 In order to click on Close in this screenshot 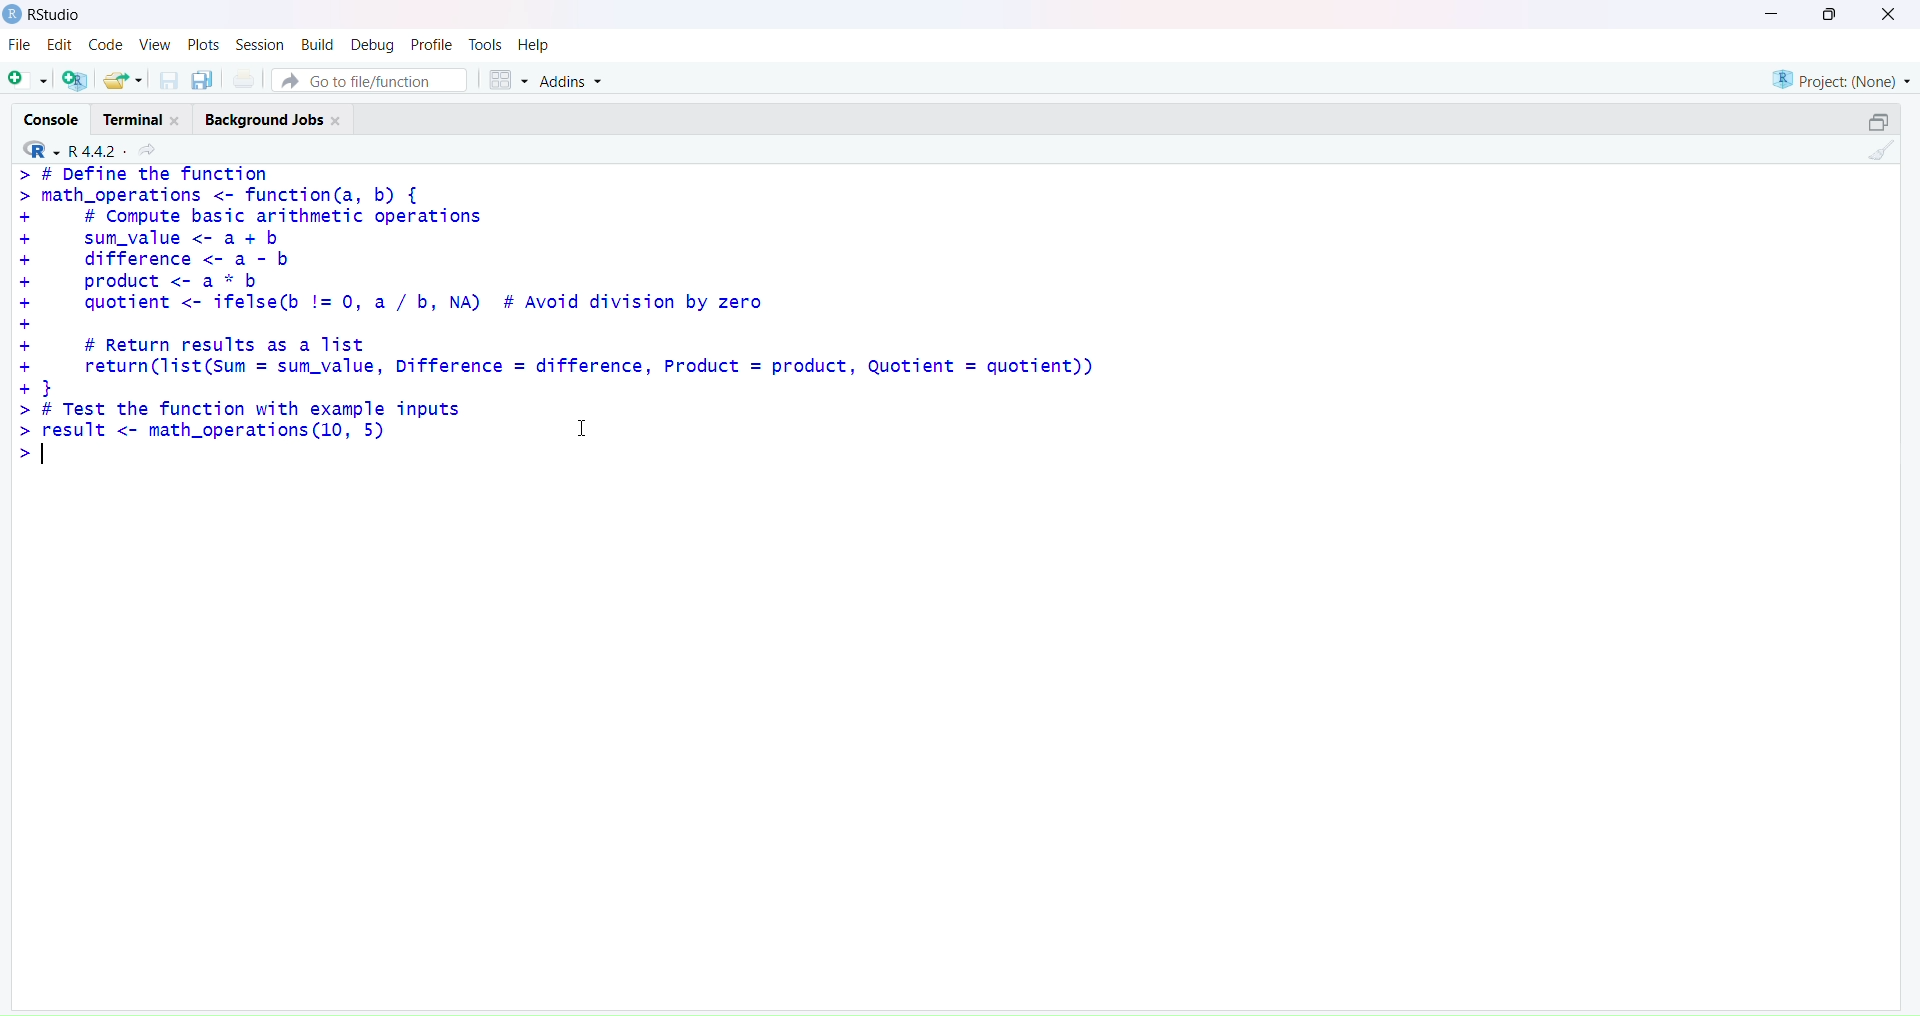, I will do `click(1885, 15)`.